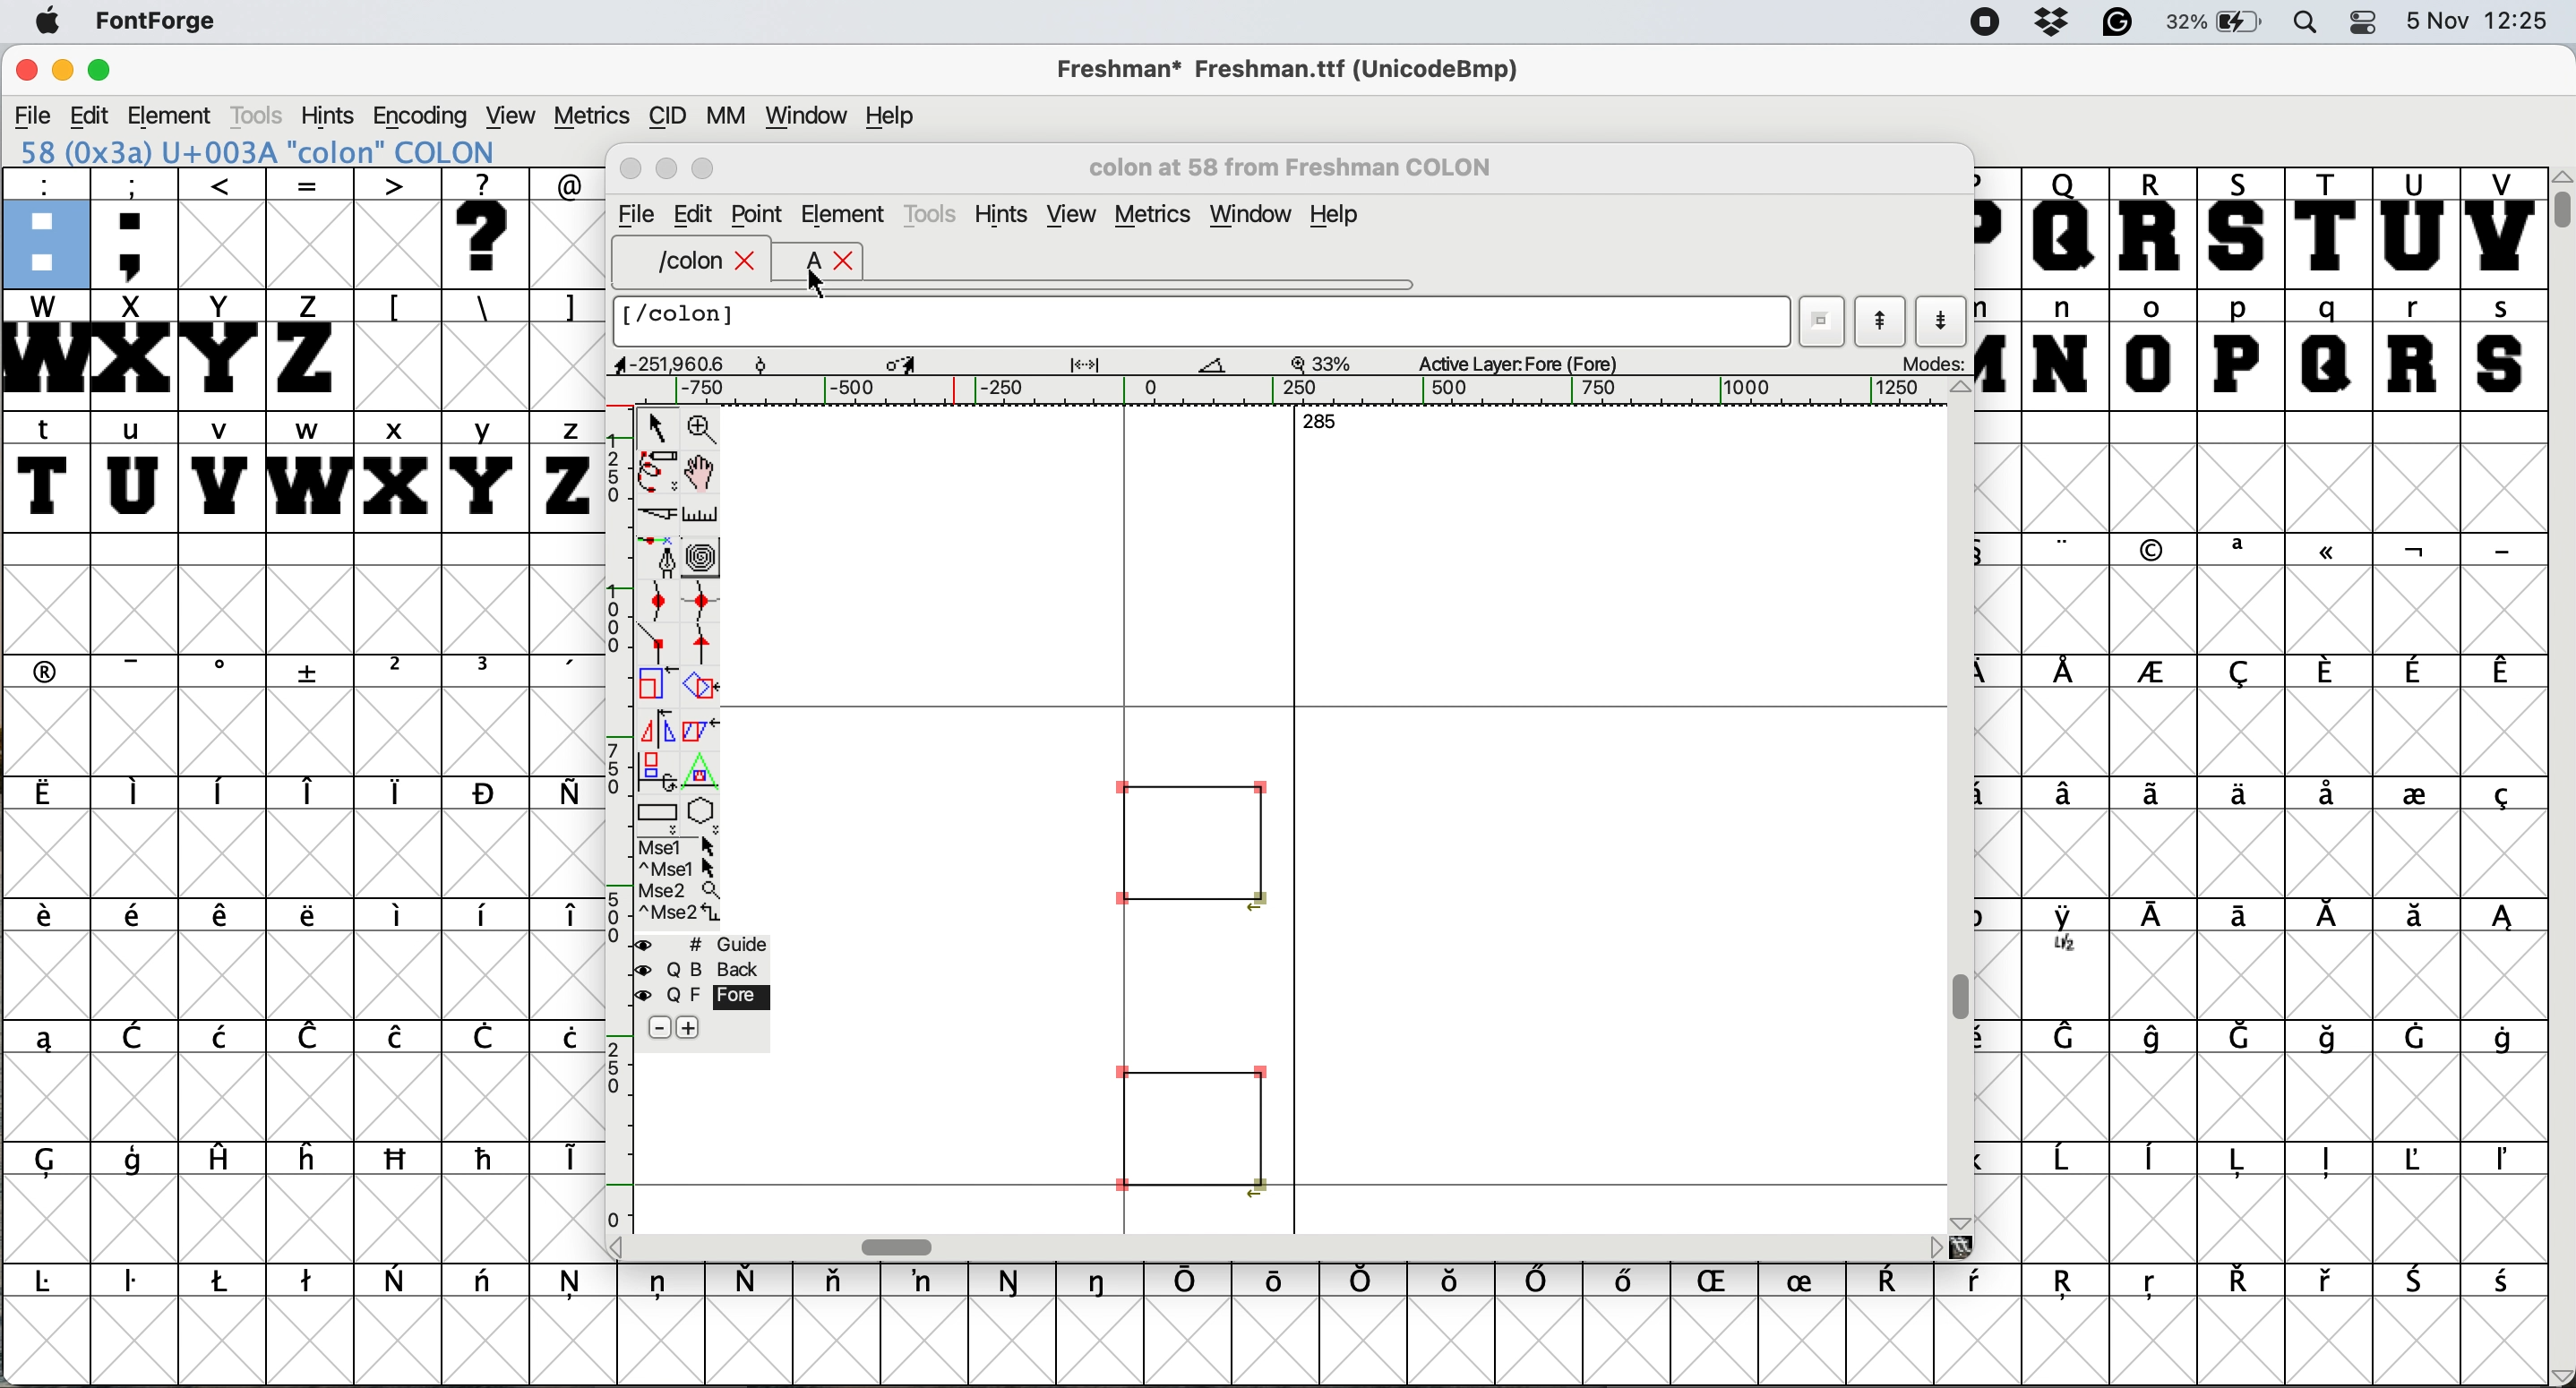  Describe the element at coordinates (2417, 350) in the screenshot. I see `r` at that location.